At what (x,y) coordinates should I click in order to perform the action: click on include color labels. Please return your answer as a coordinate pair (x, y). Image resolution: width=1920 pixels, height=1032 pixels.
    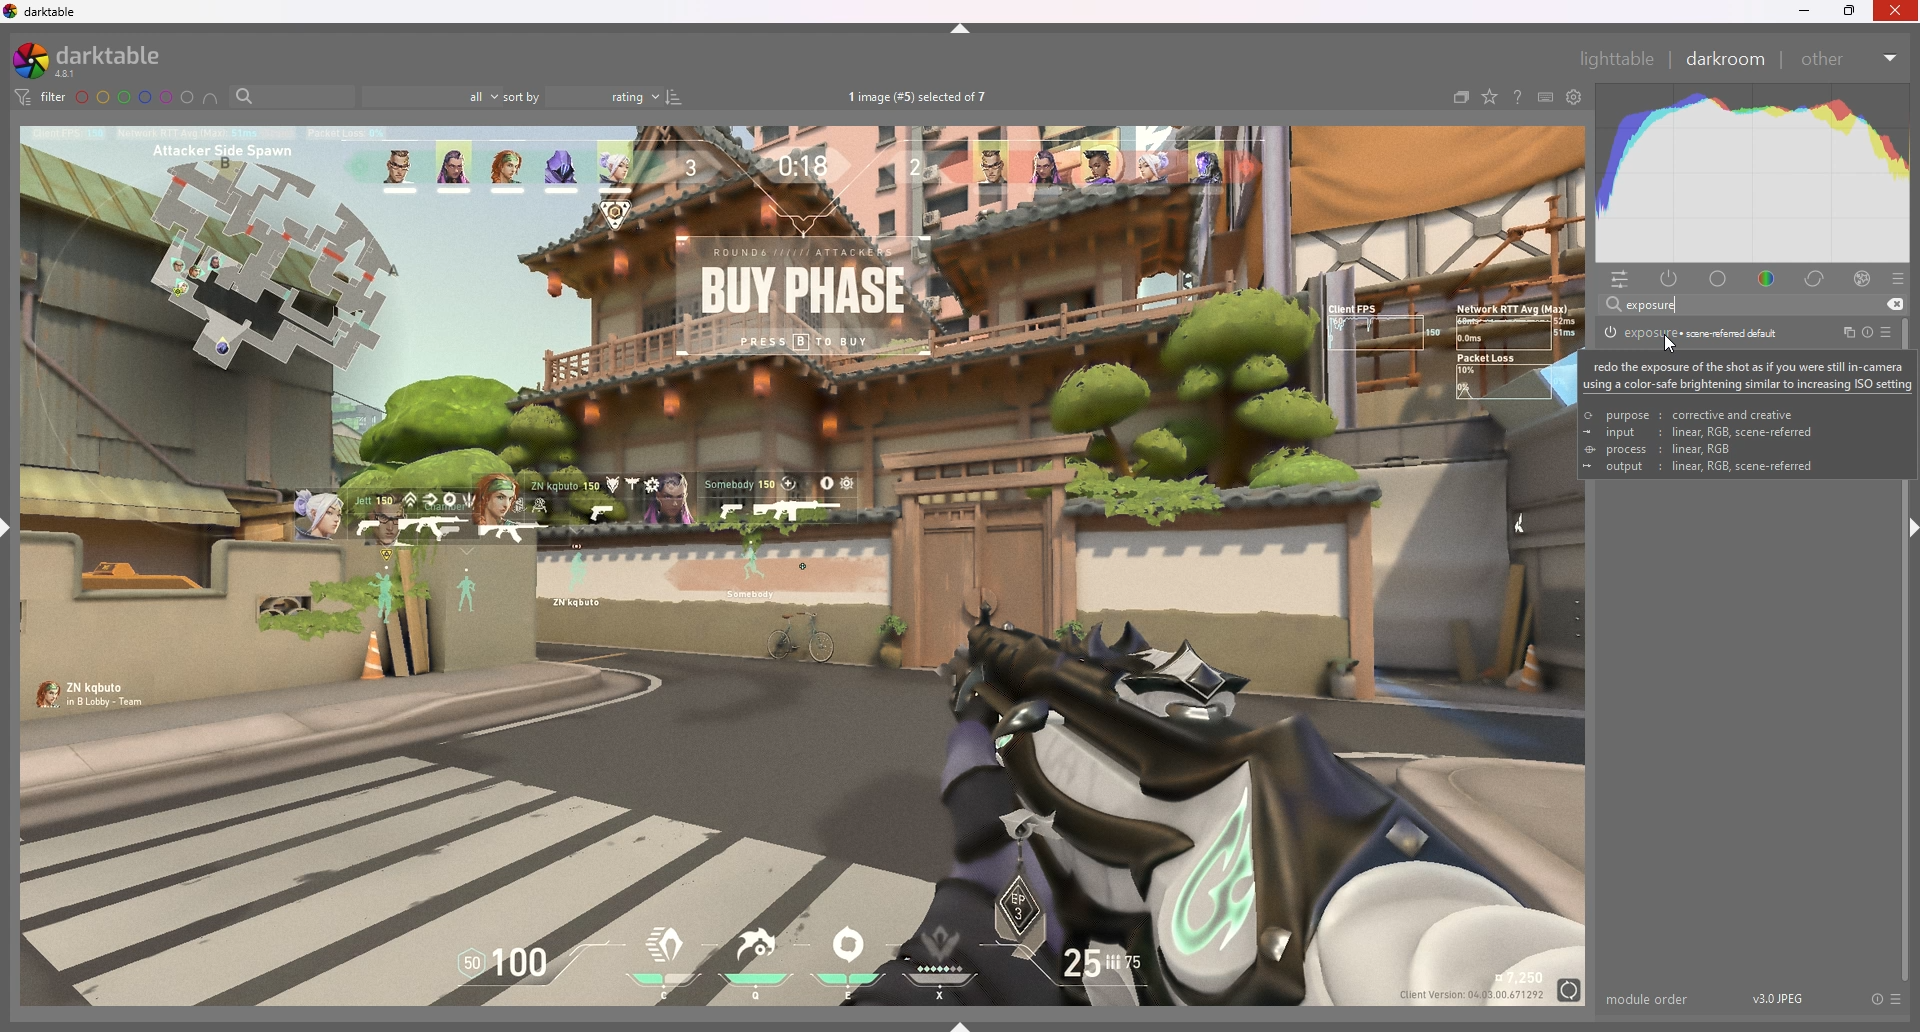
    Looking at the image, I should click on (213, 98).